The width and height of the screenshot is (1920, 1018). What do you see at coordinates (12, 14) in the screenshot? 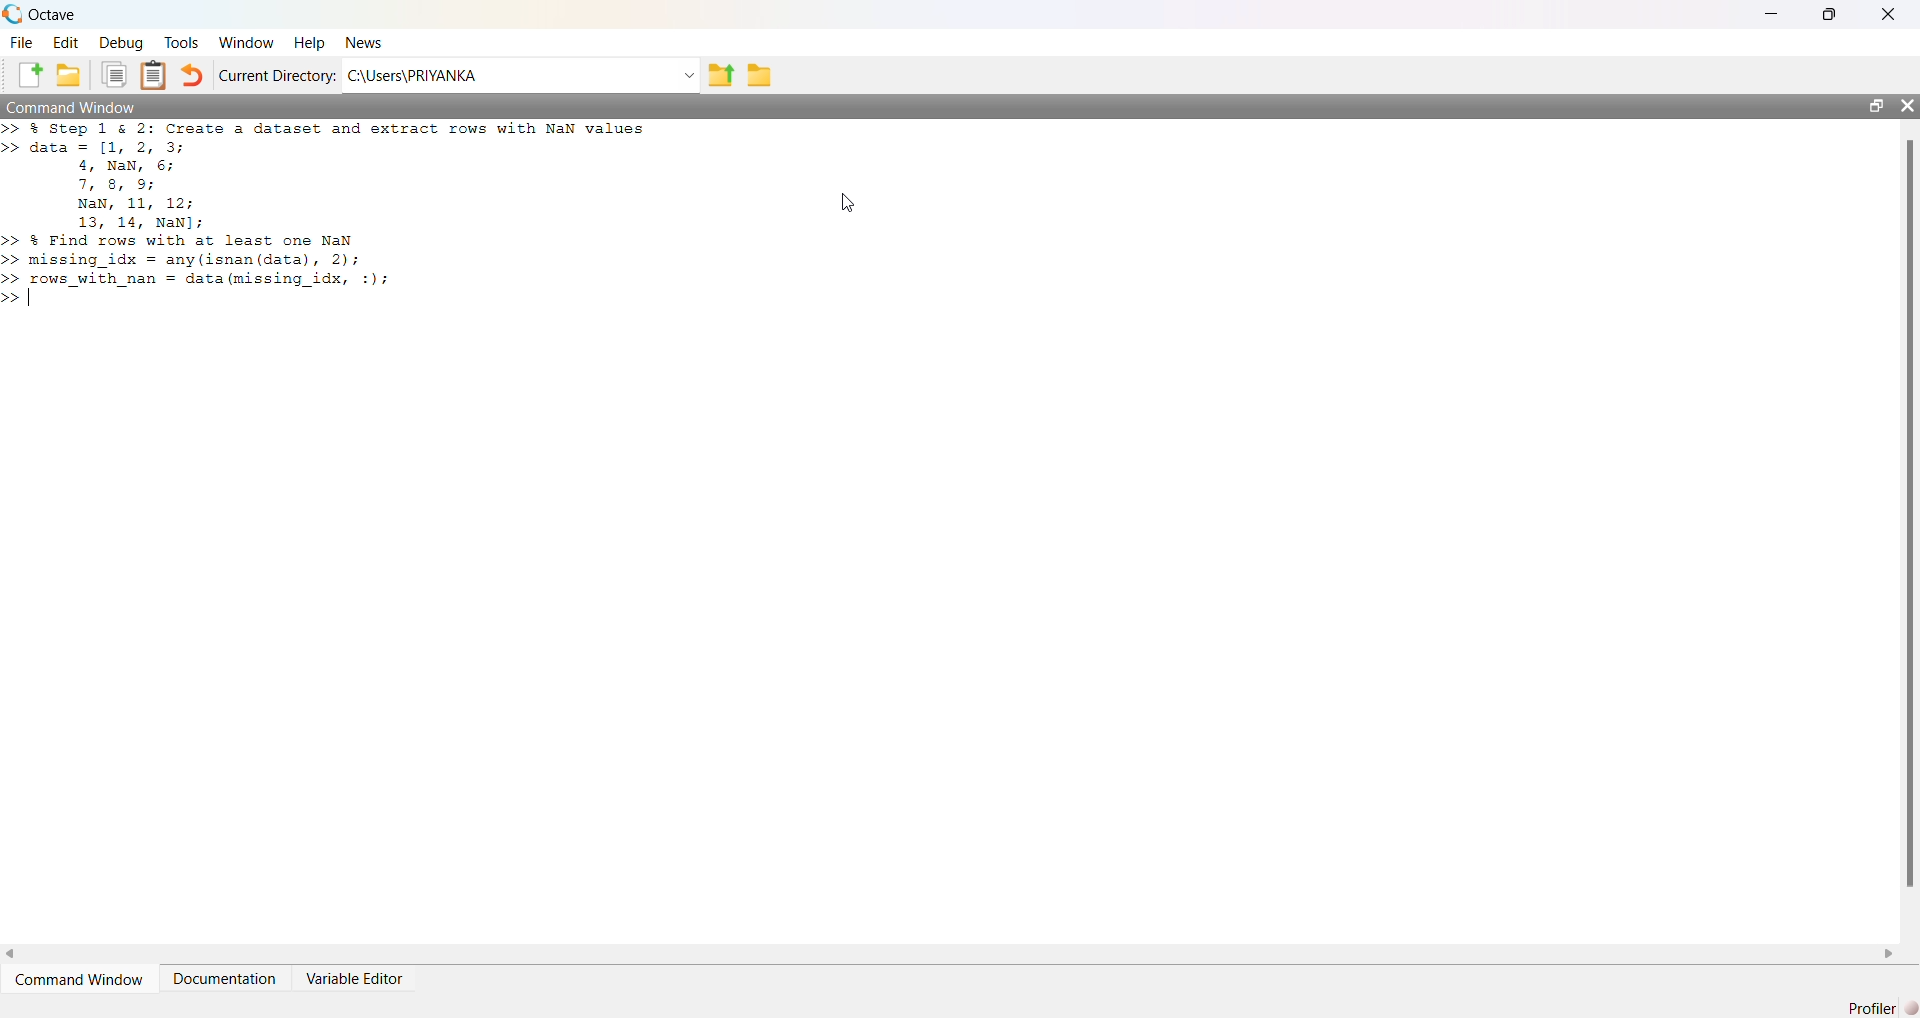
I see `logo` at bounding box center [12, 14].